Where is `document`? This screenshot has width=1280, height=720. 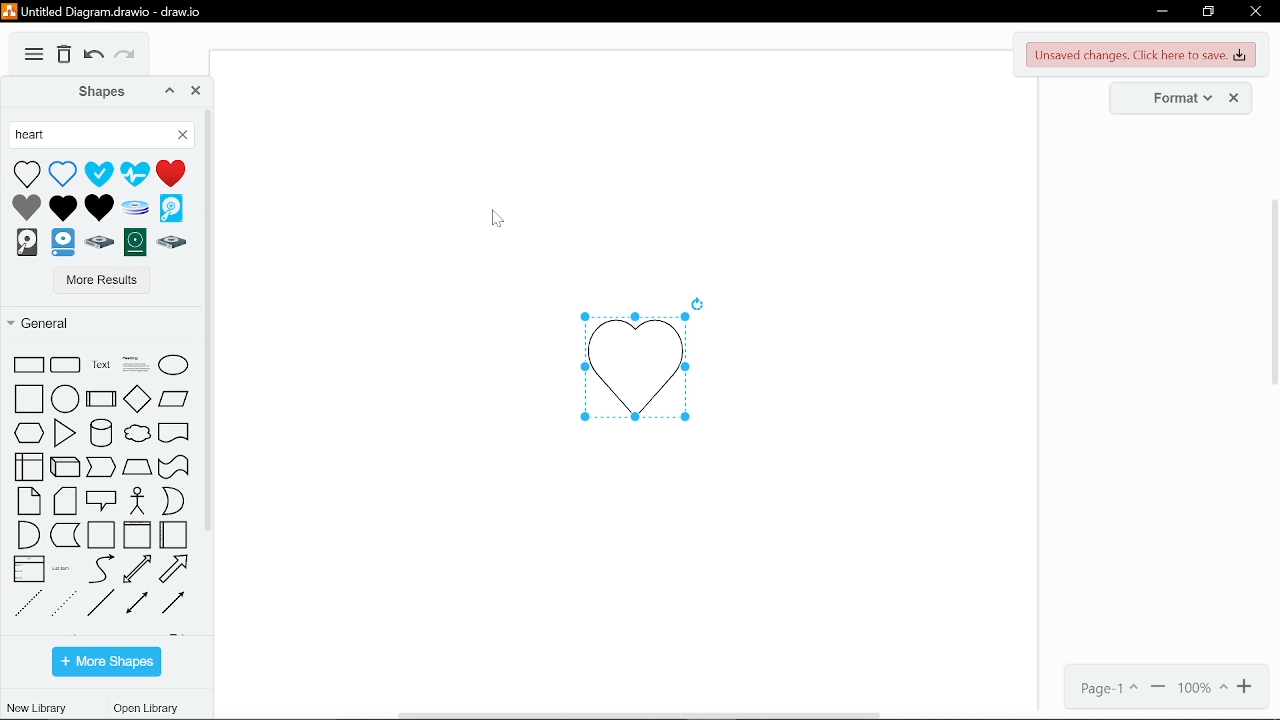
document is located at coordinates (175, 434).